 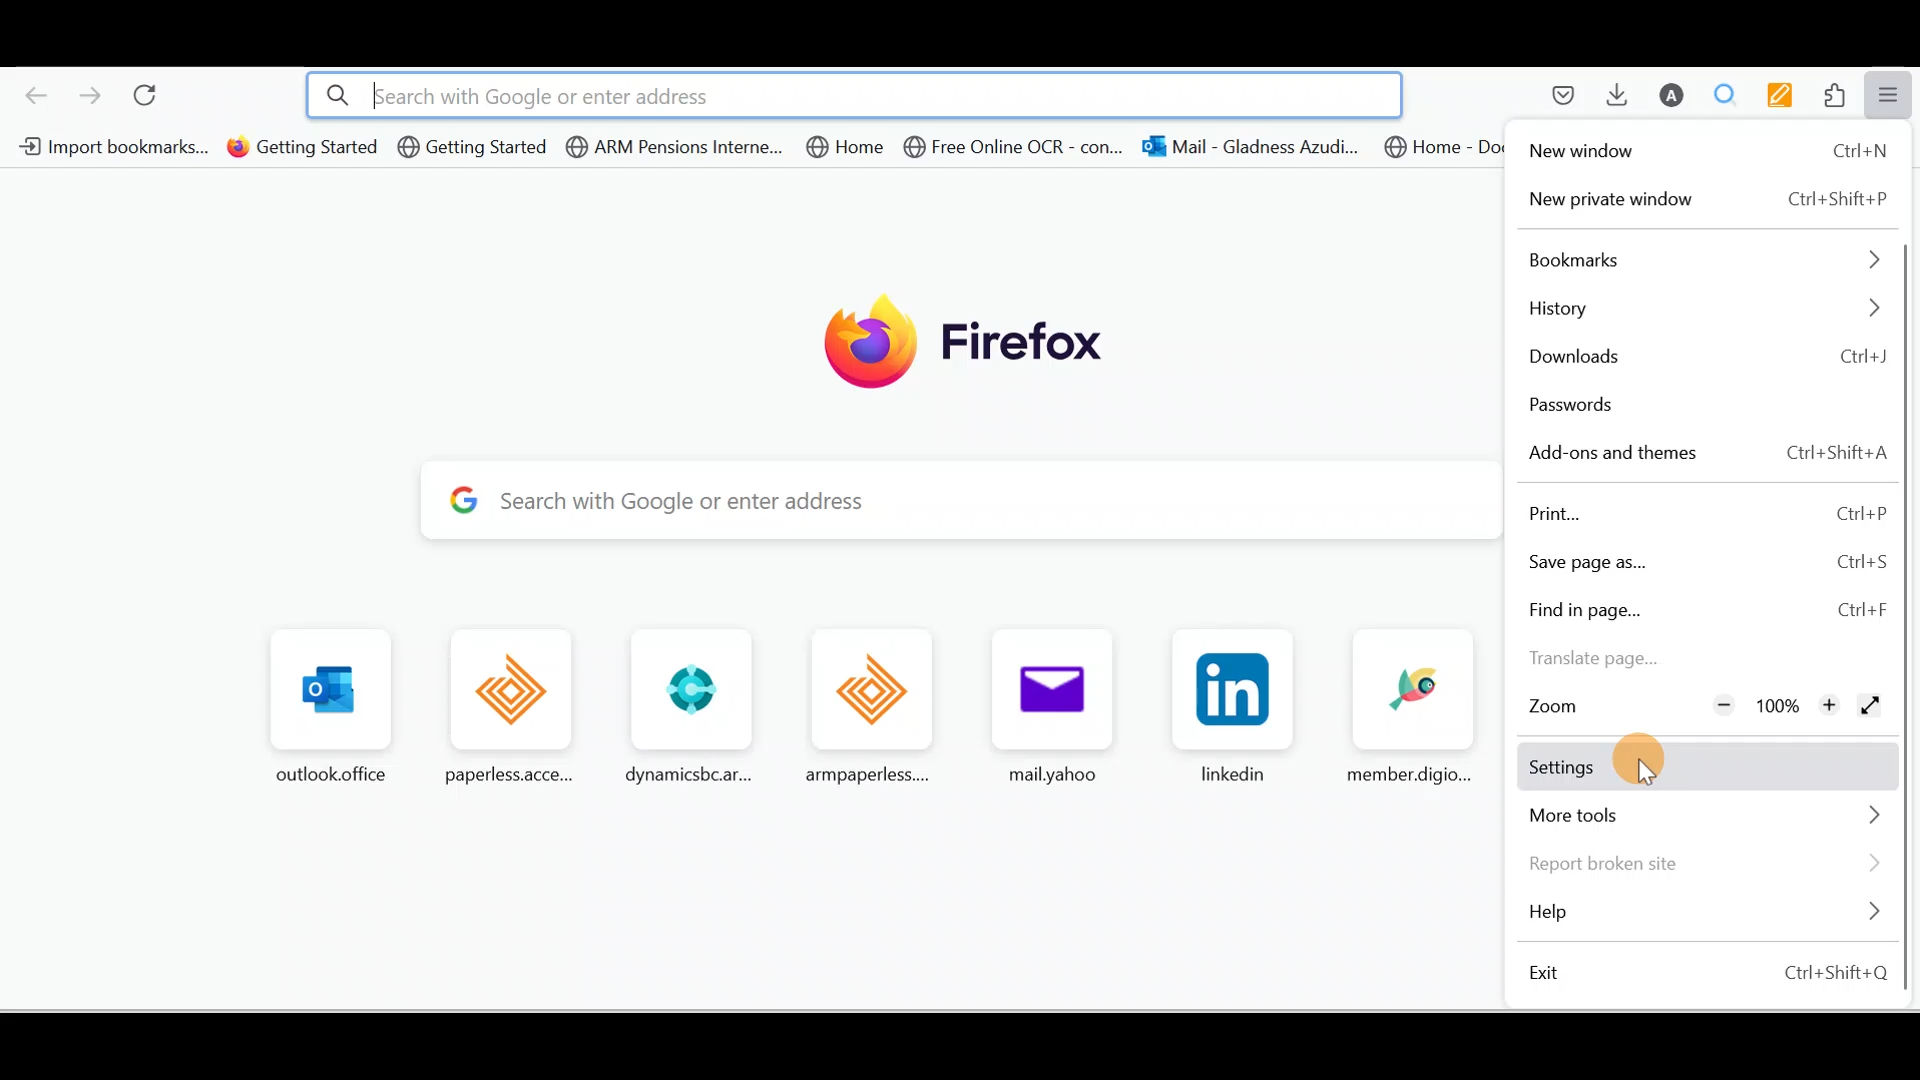 I want to click on Zoom, so click(x=1557, y=705).